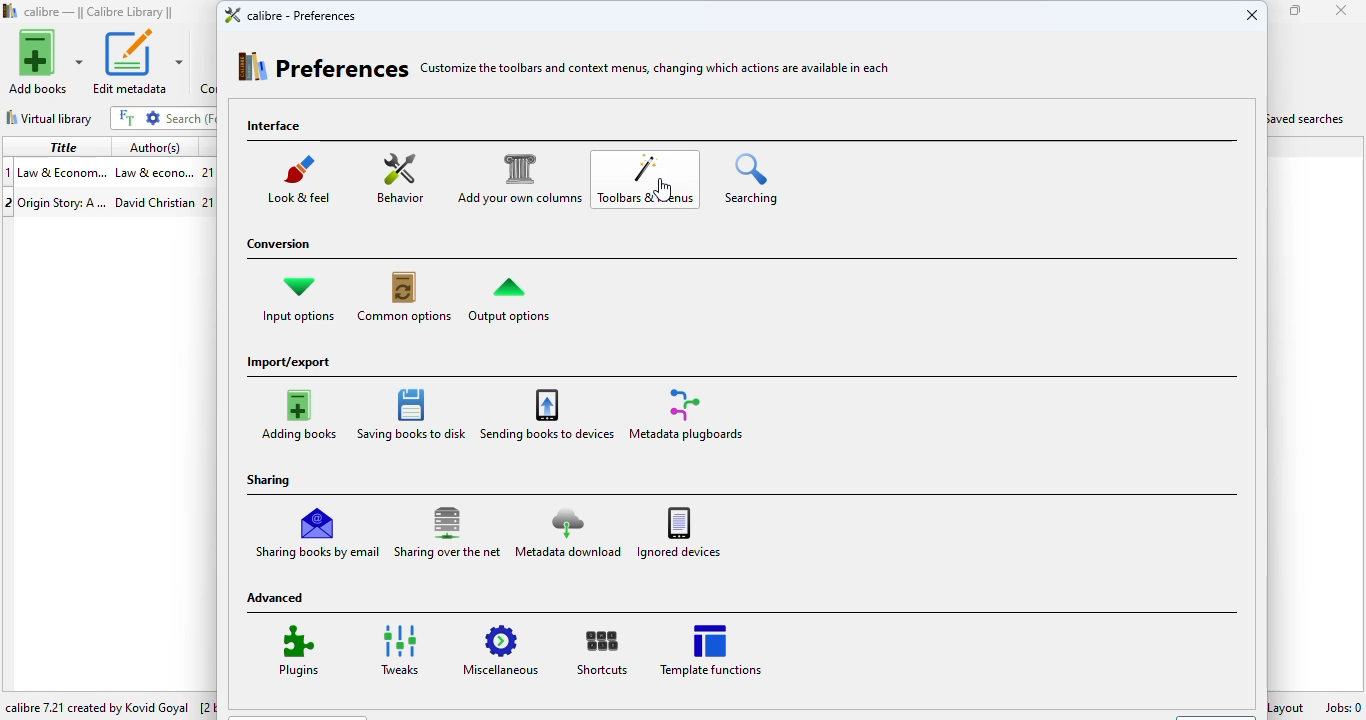 Image resolution: width=1366 pixels, height=720 pixels. What do you see at coordinates (153, 118) in the screenshot?
I see `advanced search` at bounding box center [153, 118].